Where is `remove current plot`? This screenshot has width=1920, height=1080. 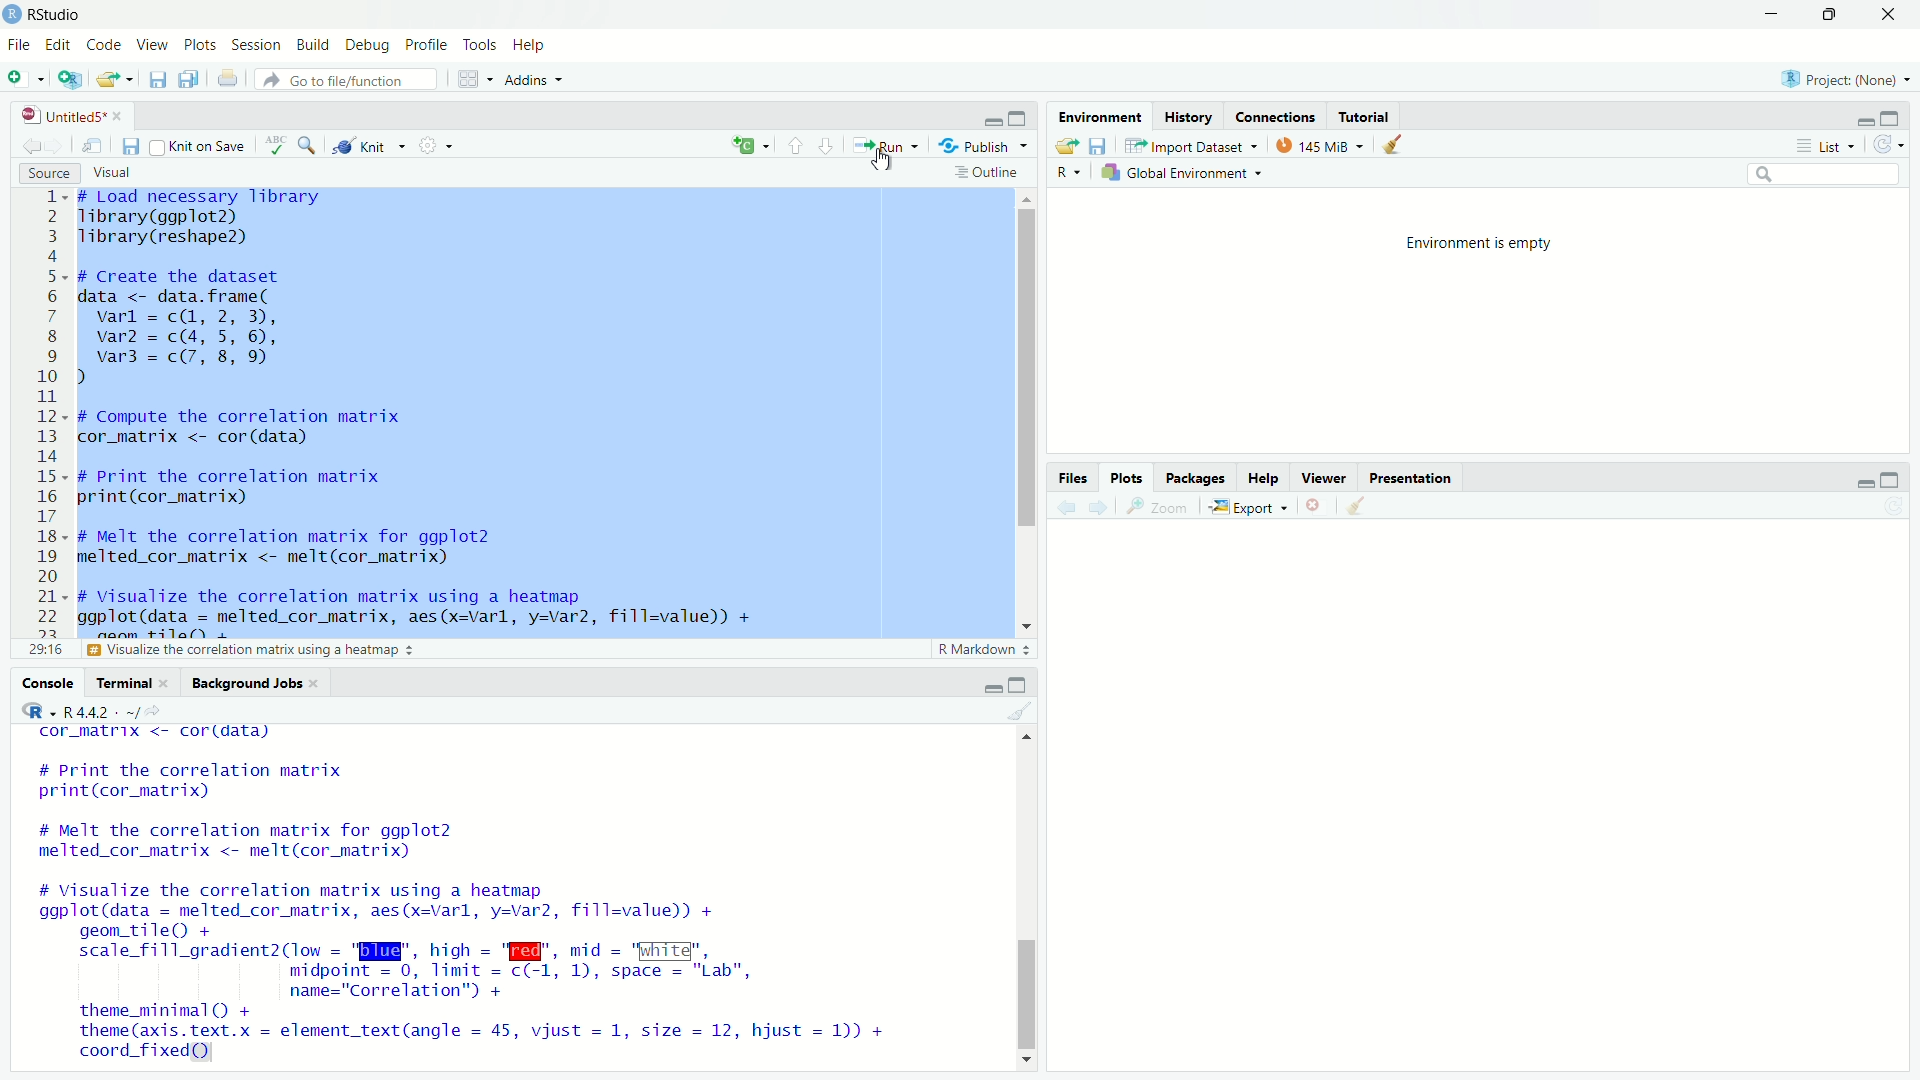
remove current plot is located at coordinates (1316, 505).